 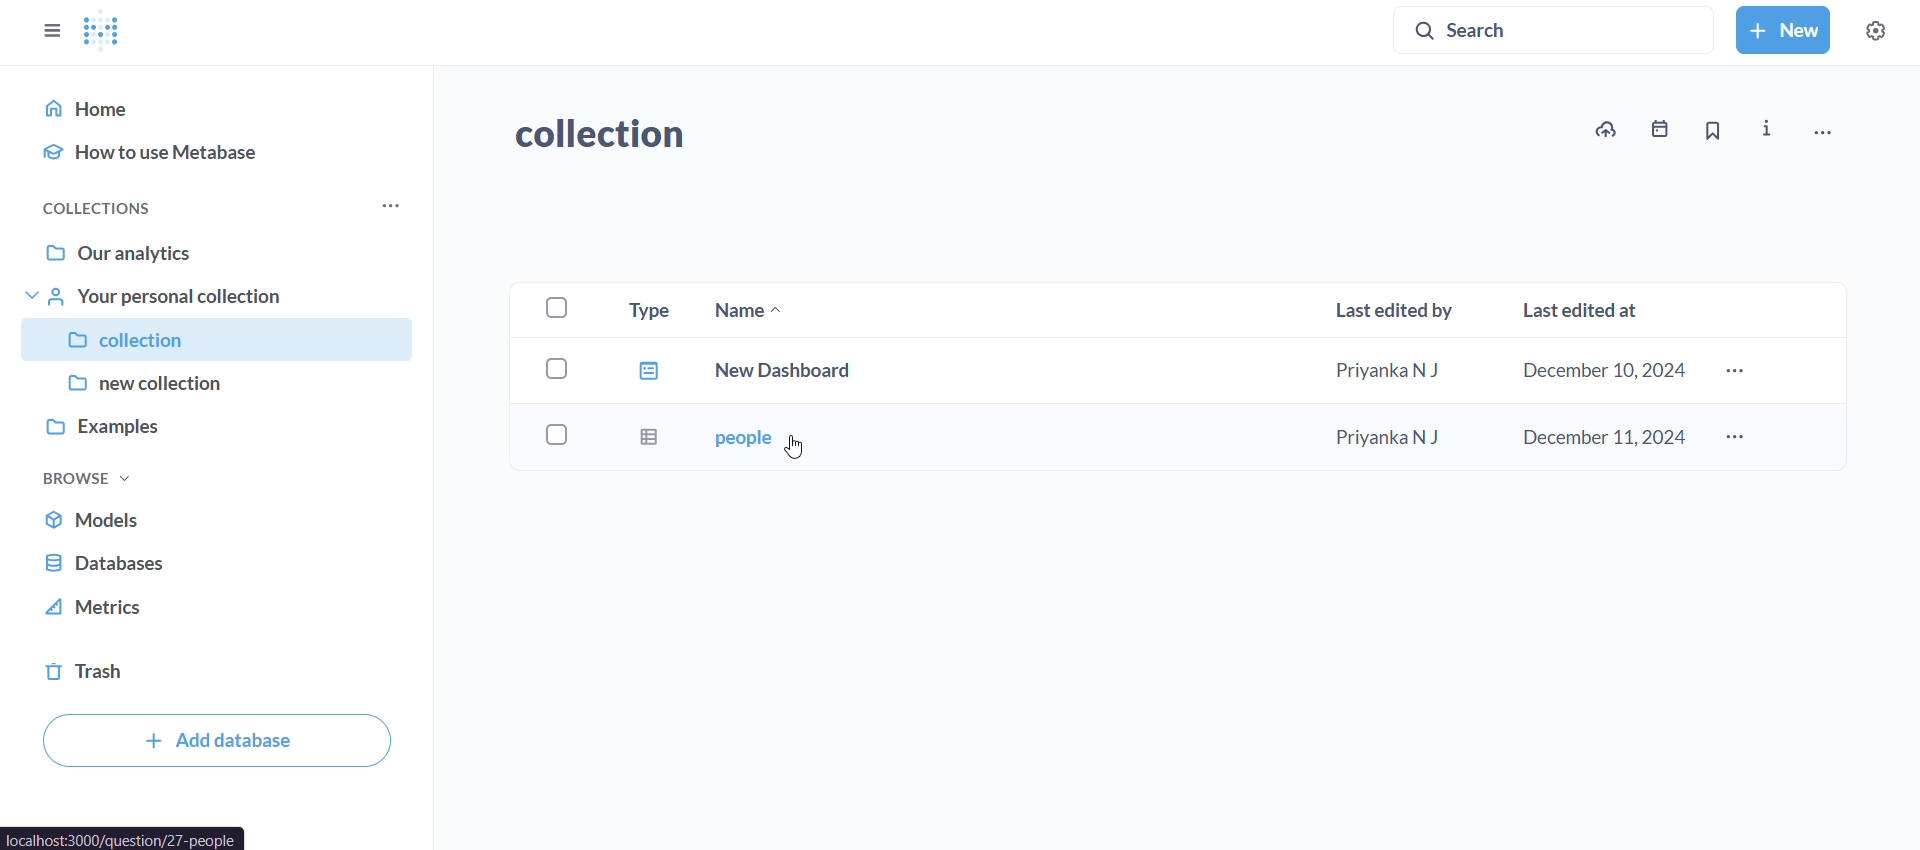 What do you see at coordinates (644, 380) in the screenshot?
I see `type` at bounding box center [644, 380].